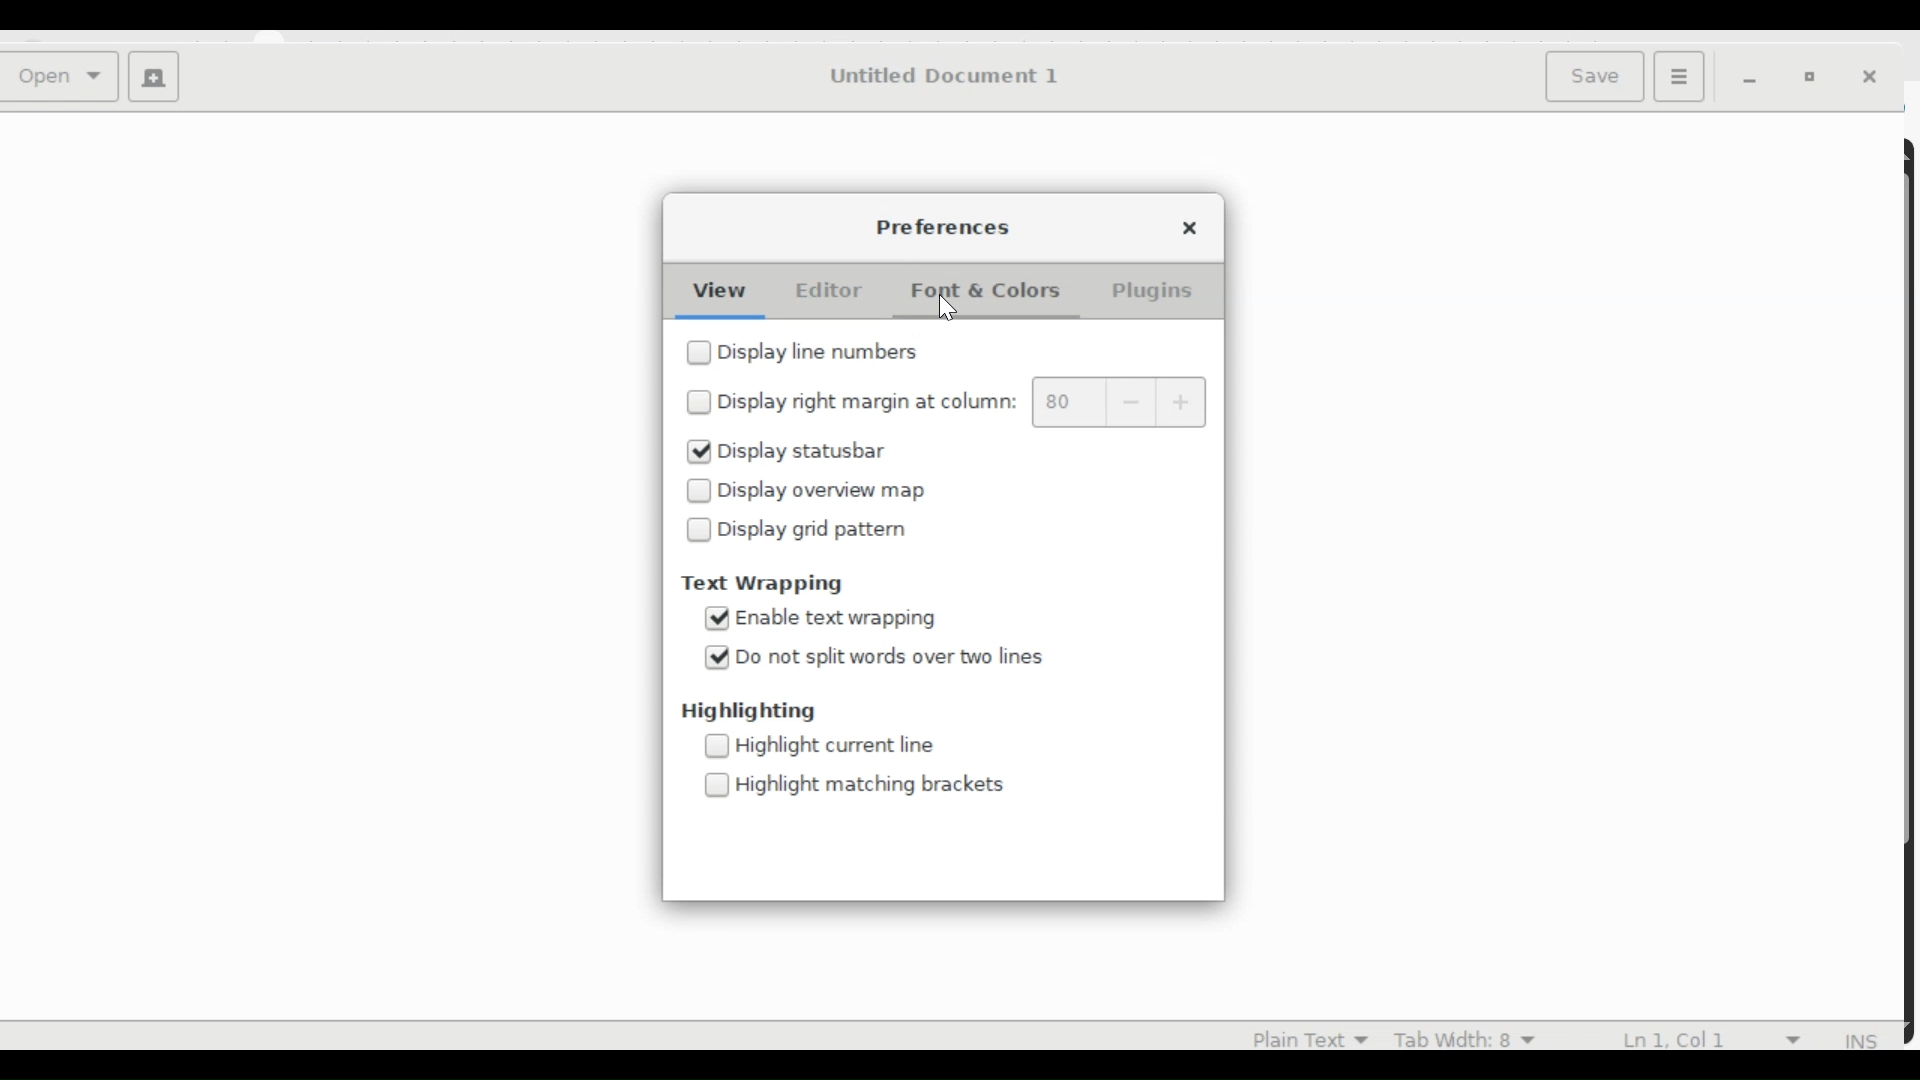  I want to click on Save, so click(1598, 75).